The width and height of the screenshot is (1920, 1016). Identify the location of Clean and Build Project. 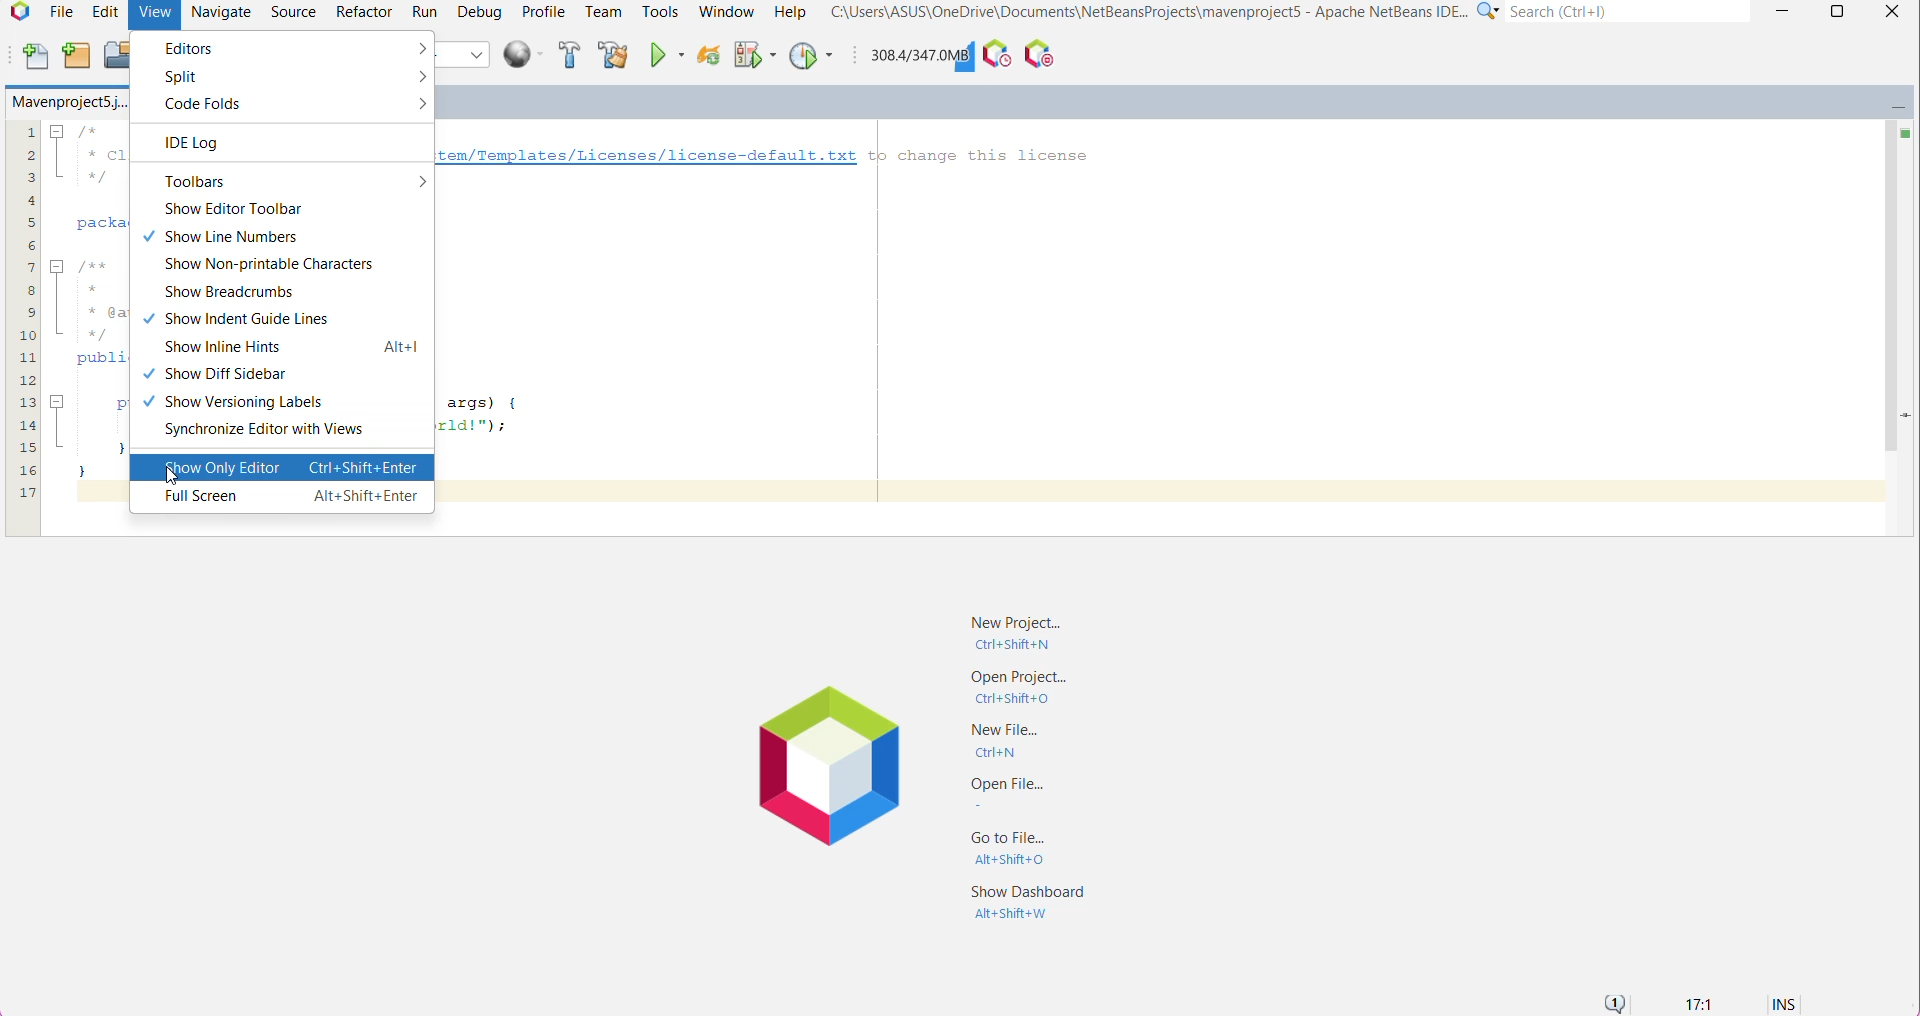
(613, 57).